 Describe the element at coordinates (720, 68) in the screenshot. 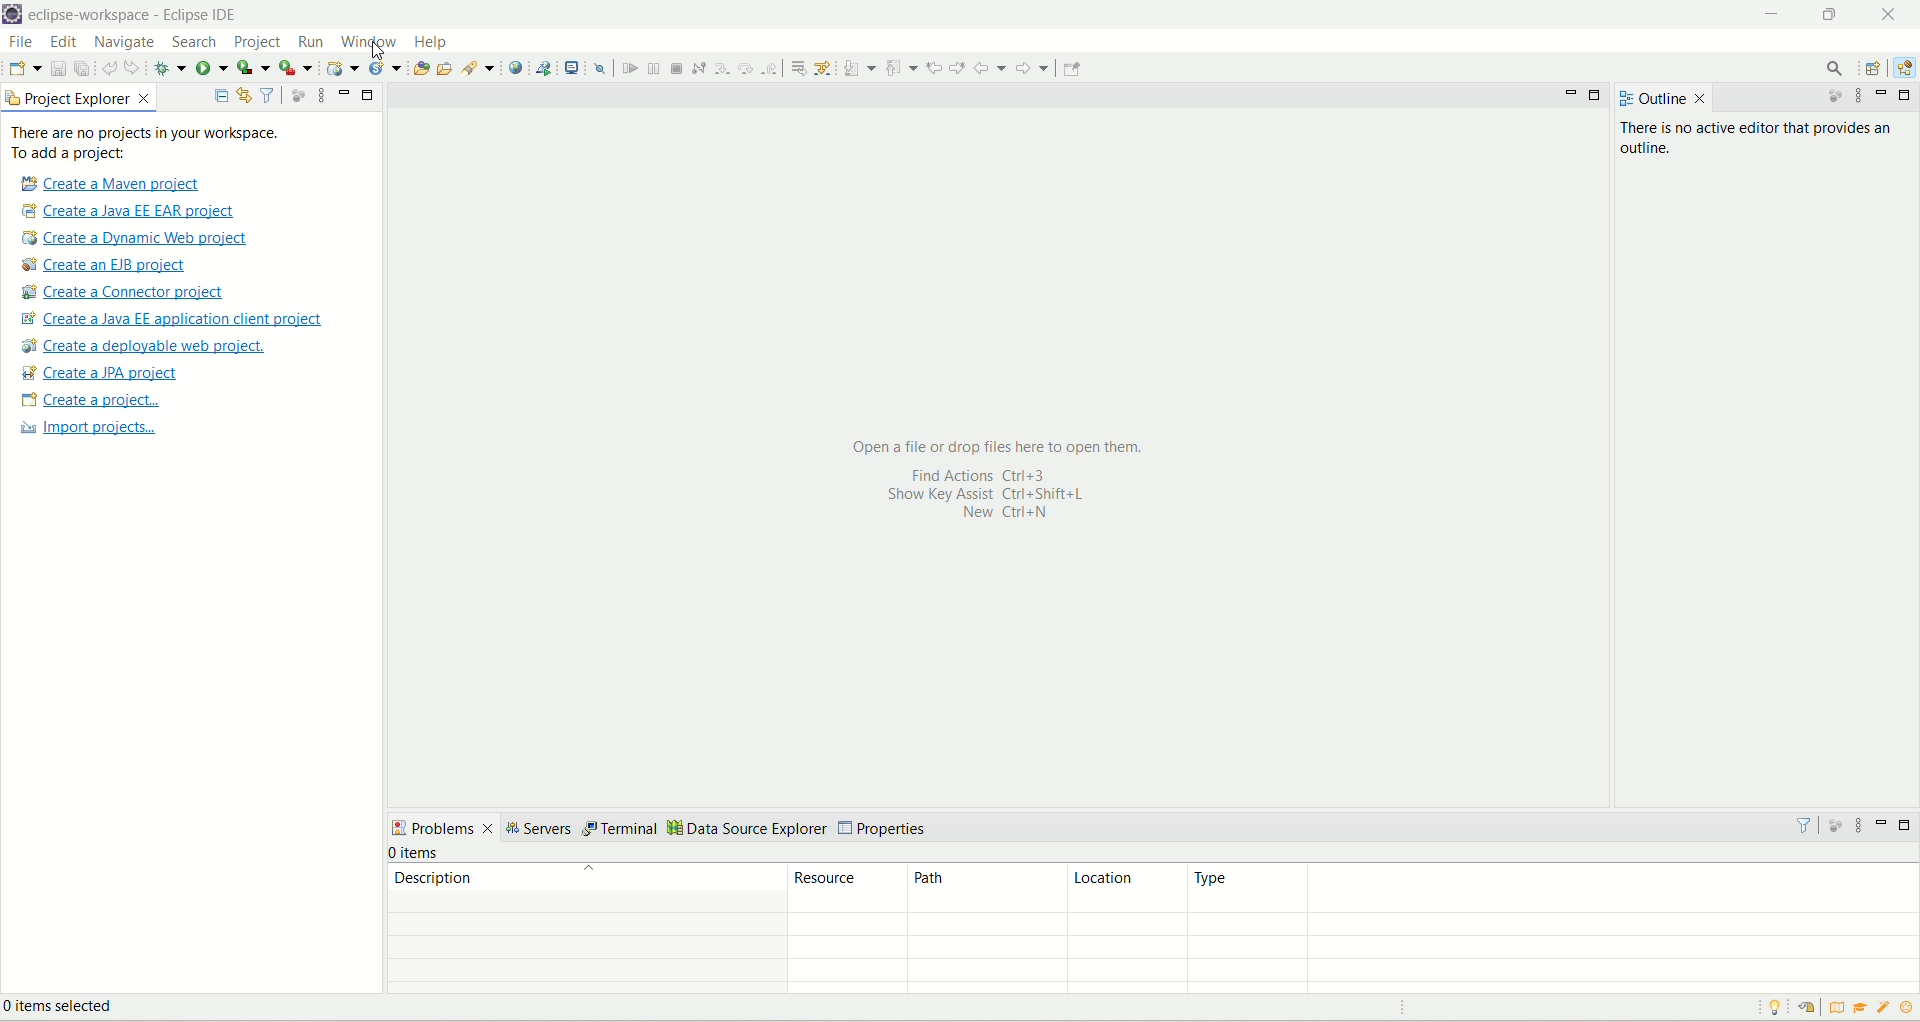

I see `step into` at that location.